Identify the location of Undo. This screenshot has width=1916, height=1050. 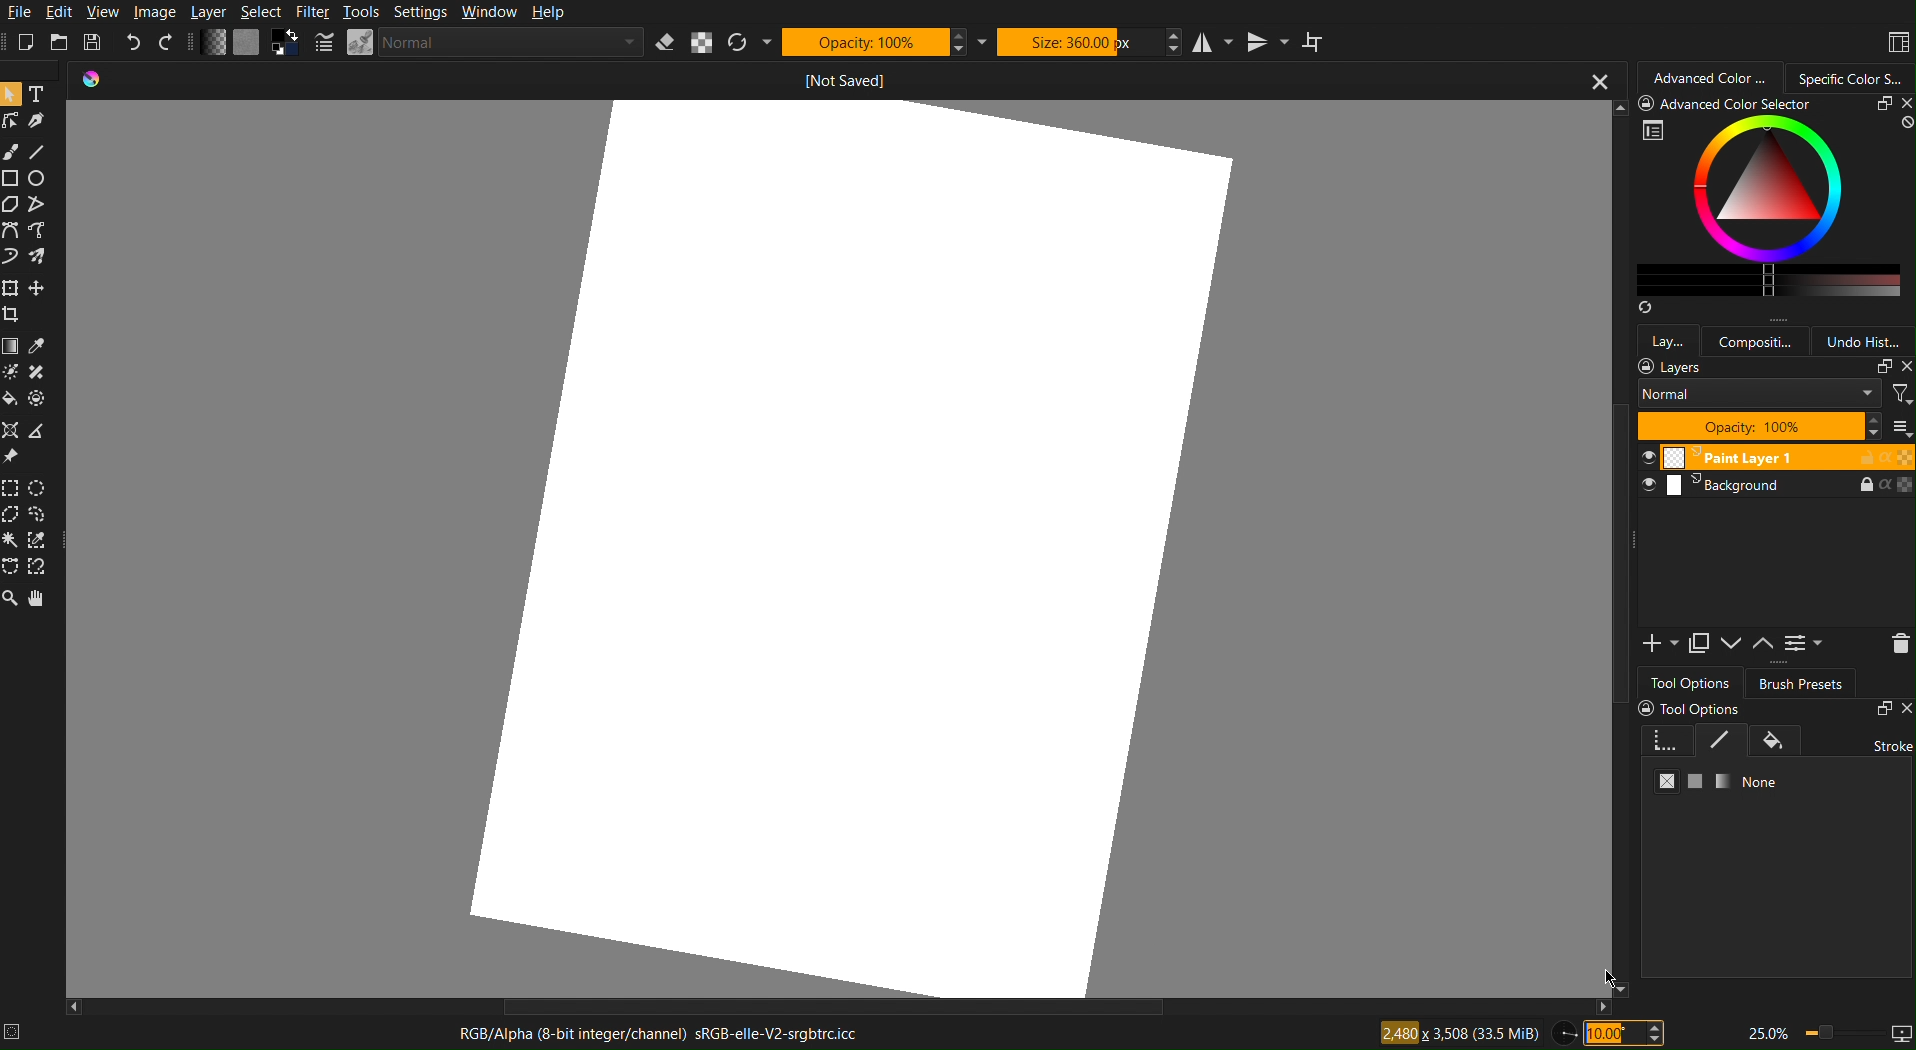
(133, 43).